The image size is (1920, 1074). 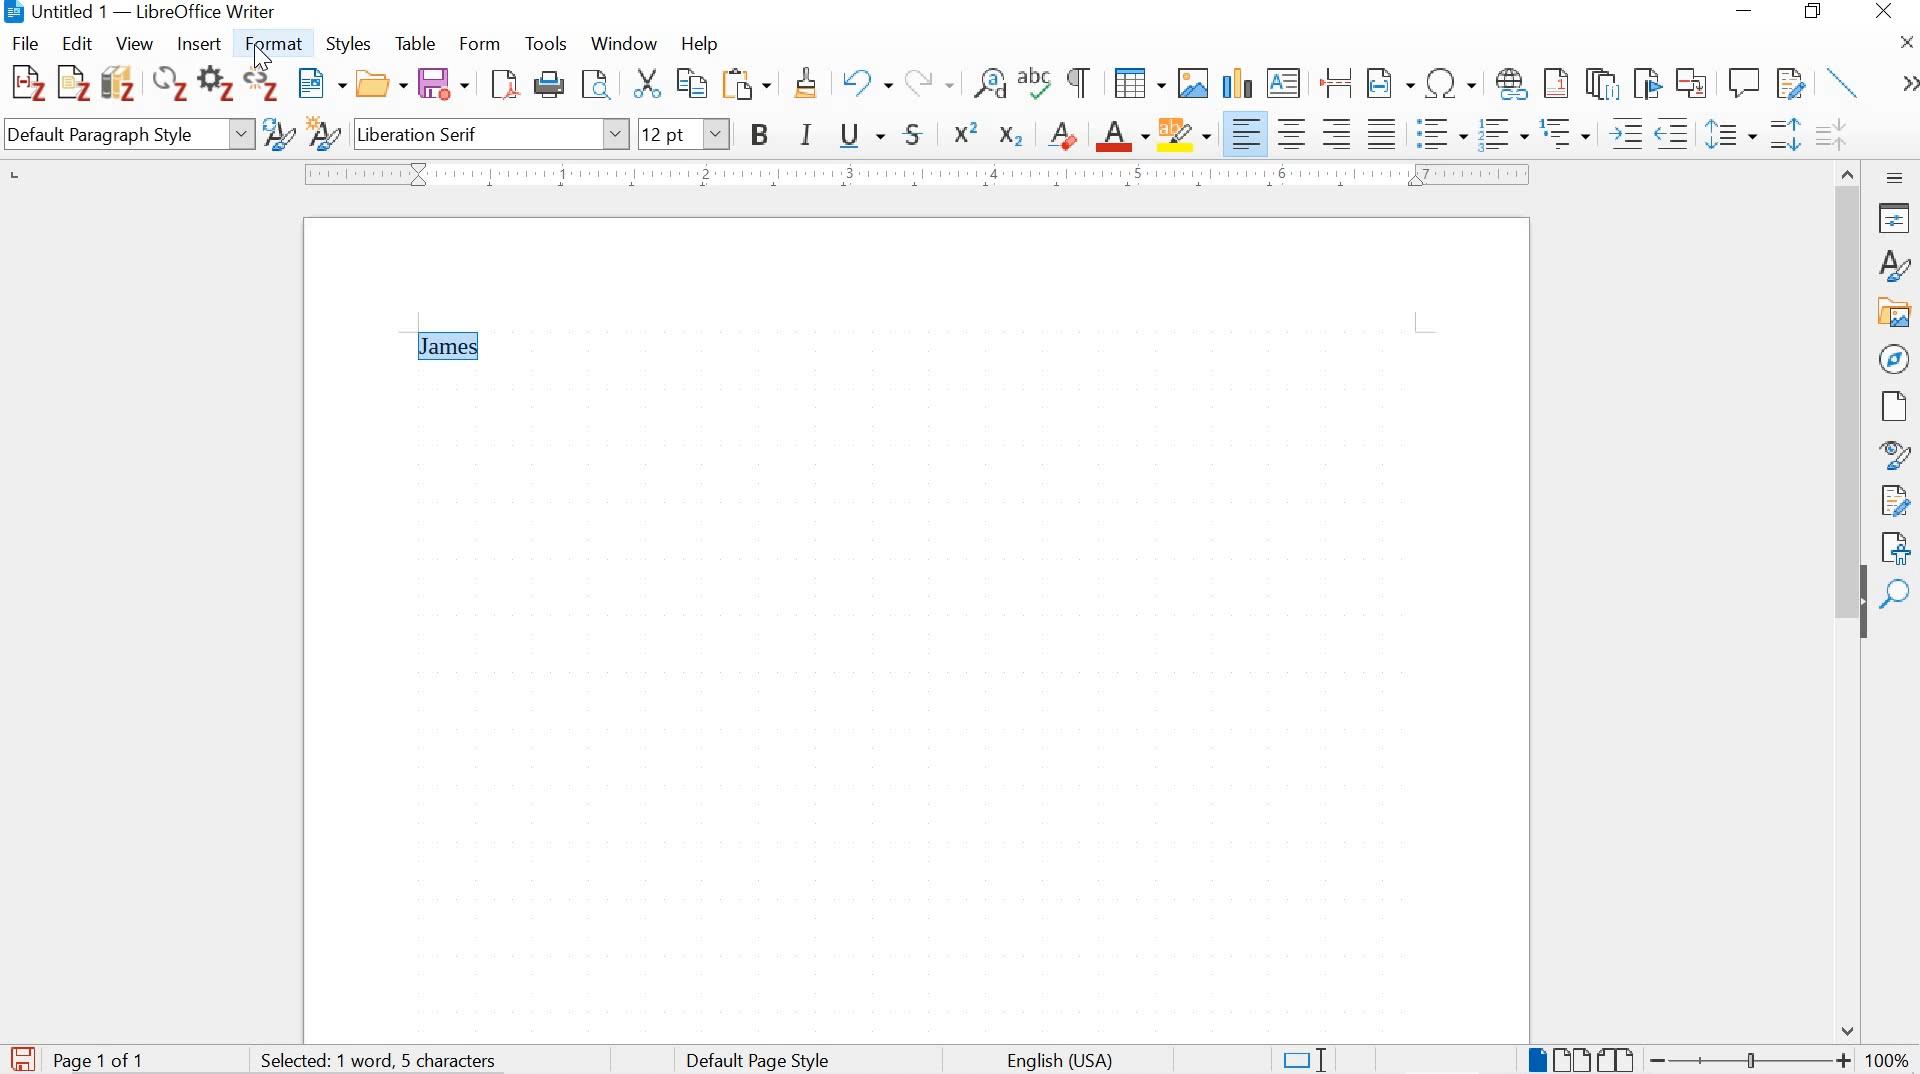 I want to click on paste, so click(x=752, y=84).